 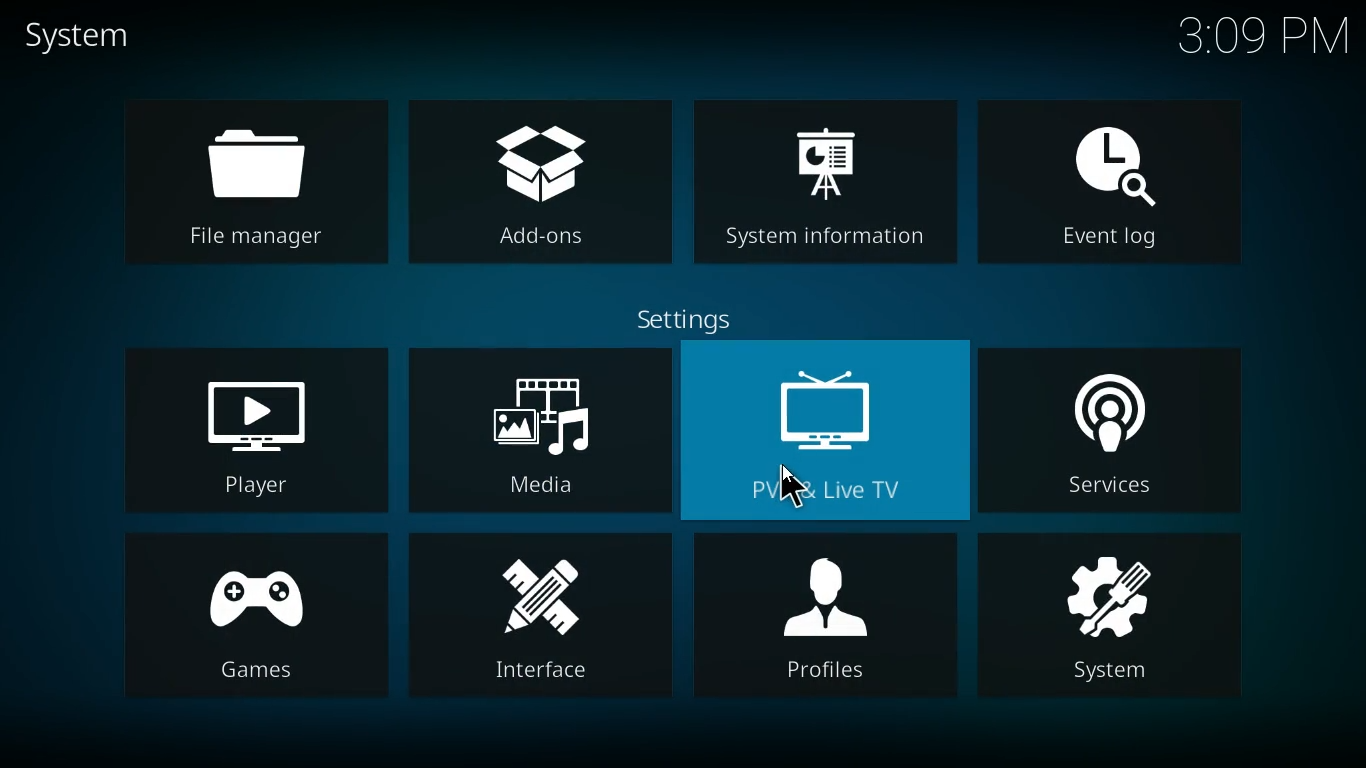 What do you see at coordinates (252, 428) in the screenshot?
I see `player` at bounding box center [252, 428].